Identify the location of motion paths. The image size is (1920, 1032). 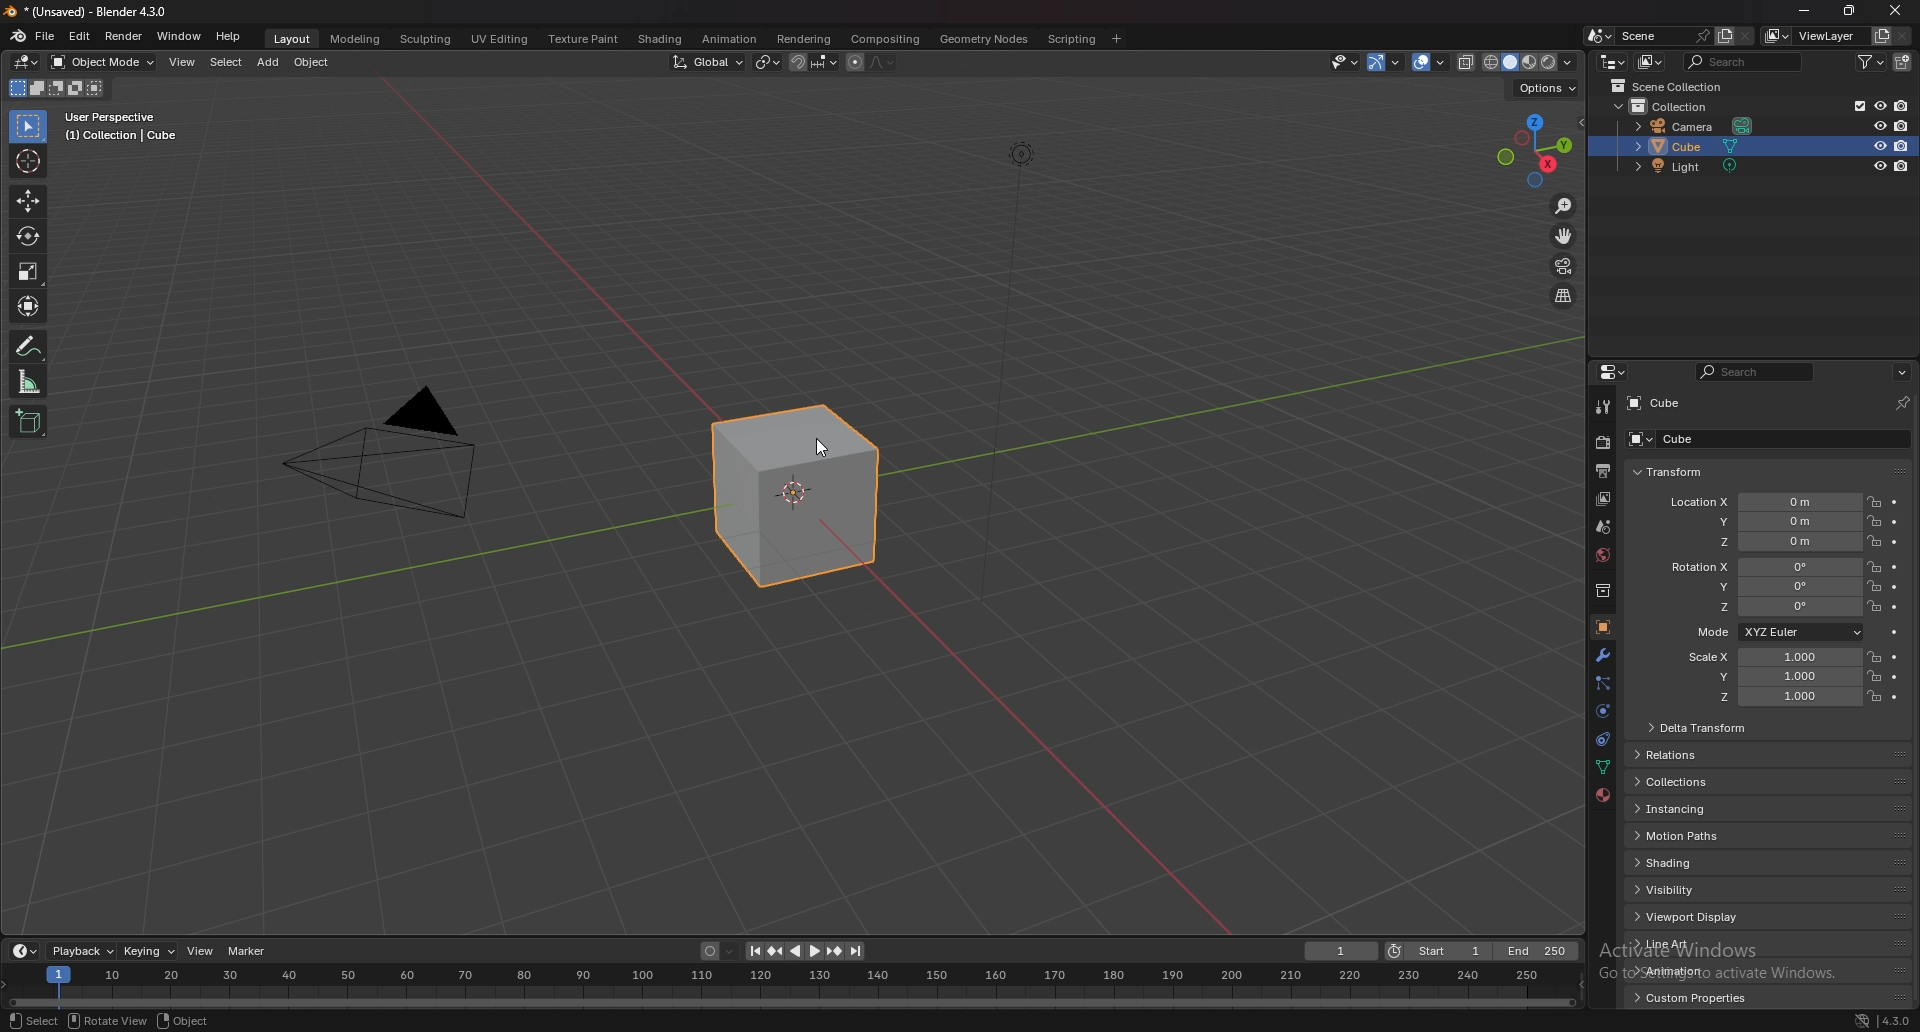
(1695, 835).